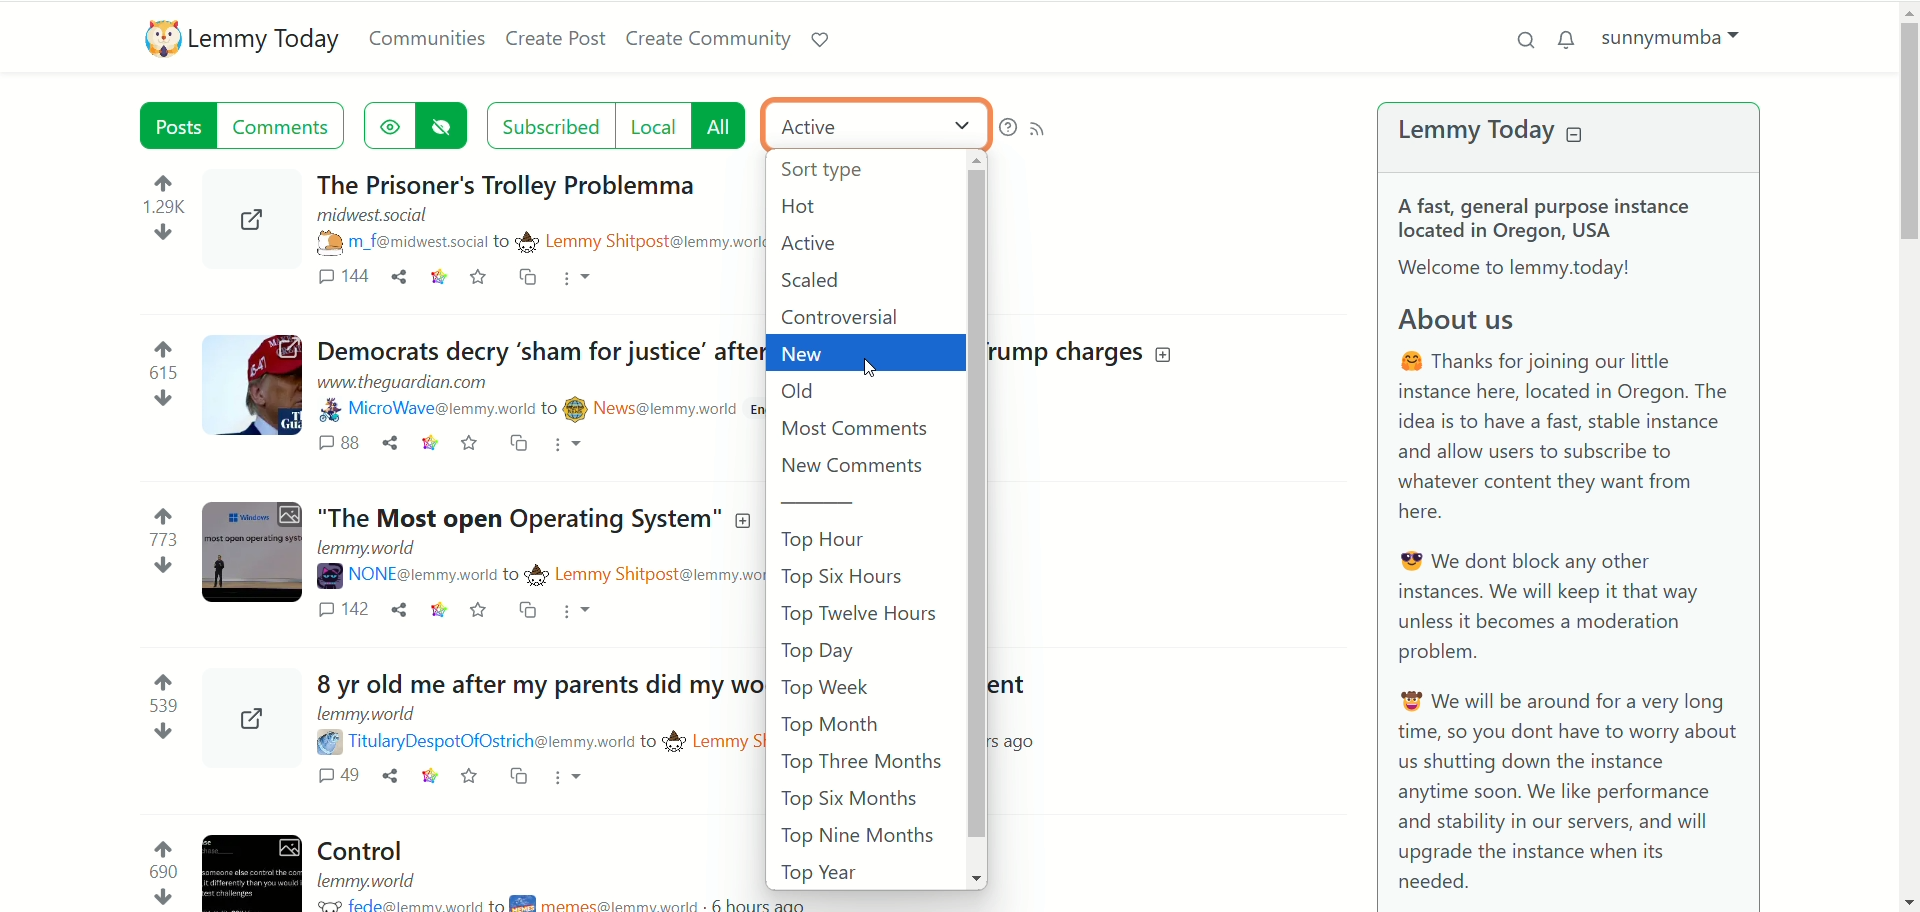  I want to click on favorite, so click(483, 610).